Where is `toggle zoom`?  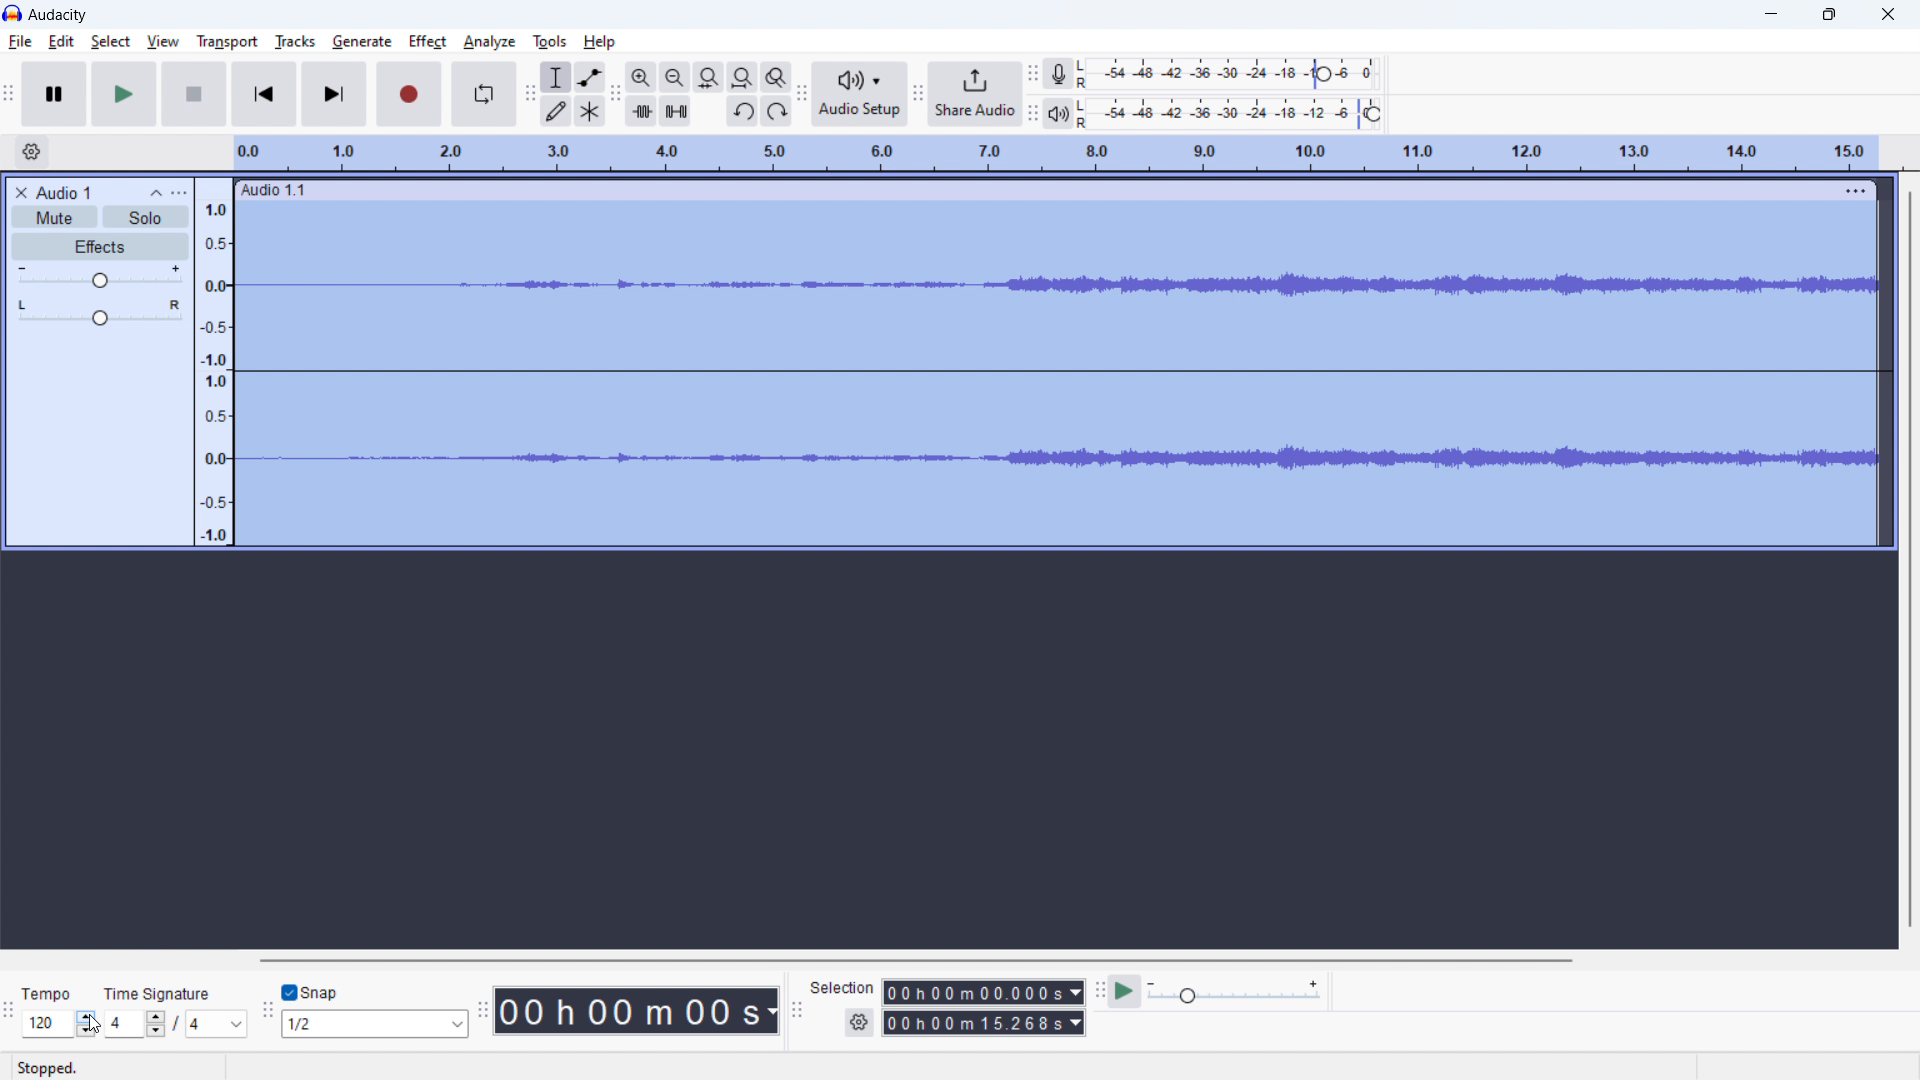
toggle zoom is located at coordinates (776, 77).